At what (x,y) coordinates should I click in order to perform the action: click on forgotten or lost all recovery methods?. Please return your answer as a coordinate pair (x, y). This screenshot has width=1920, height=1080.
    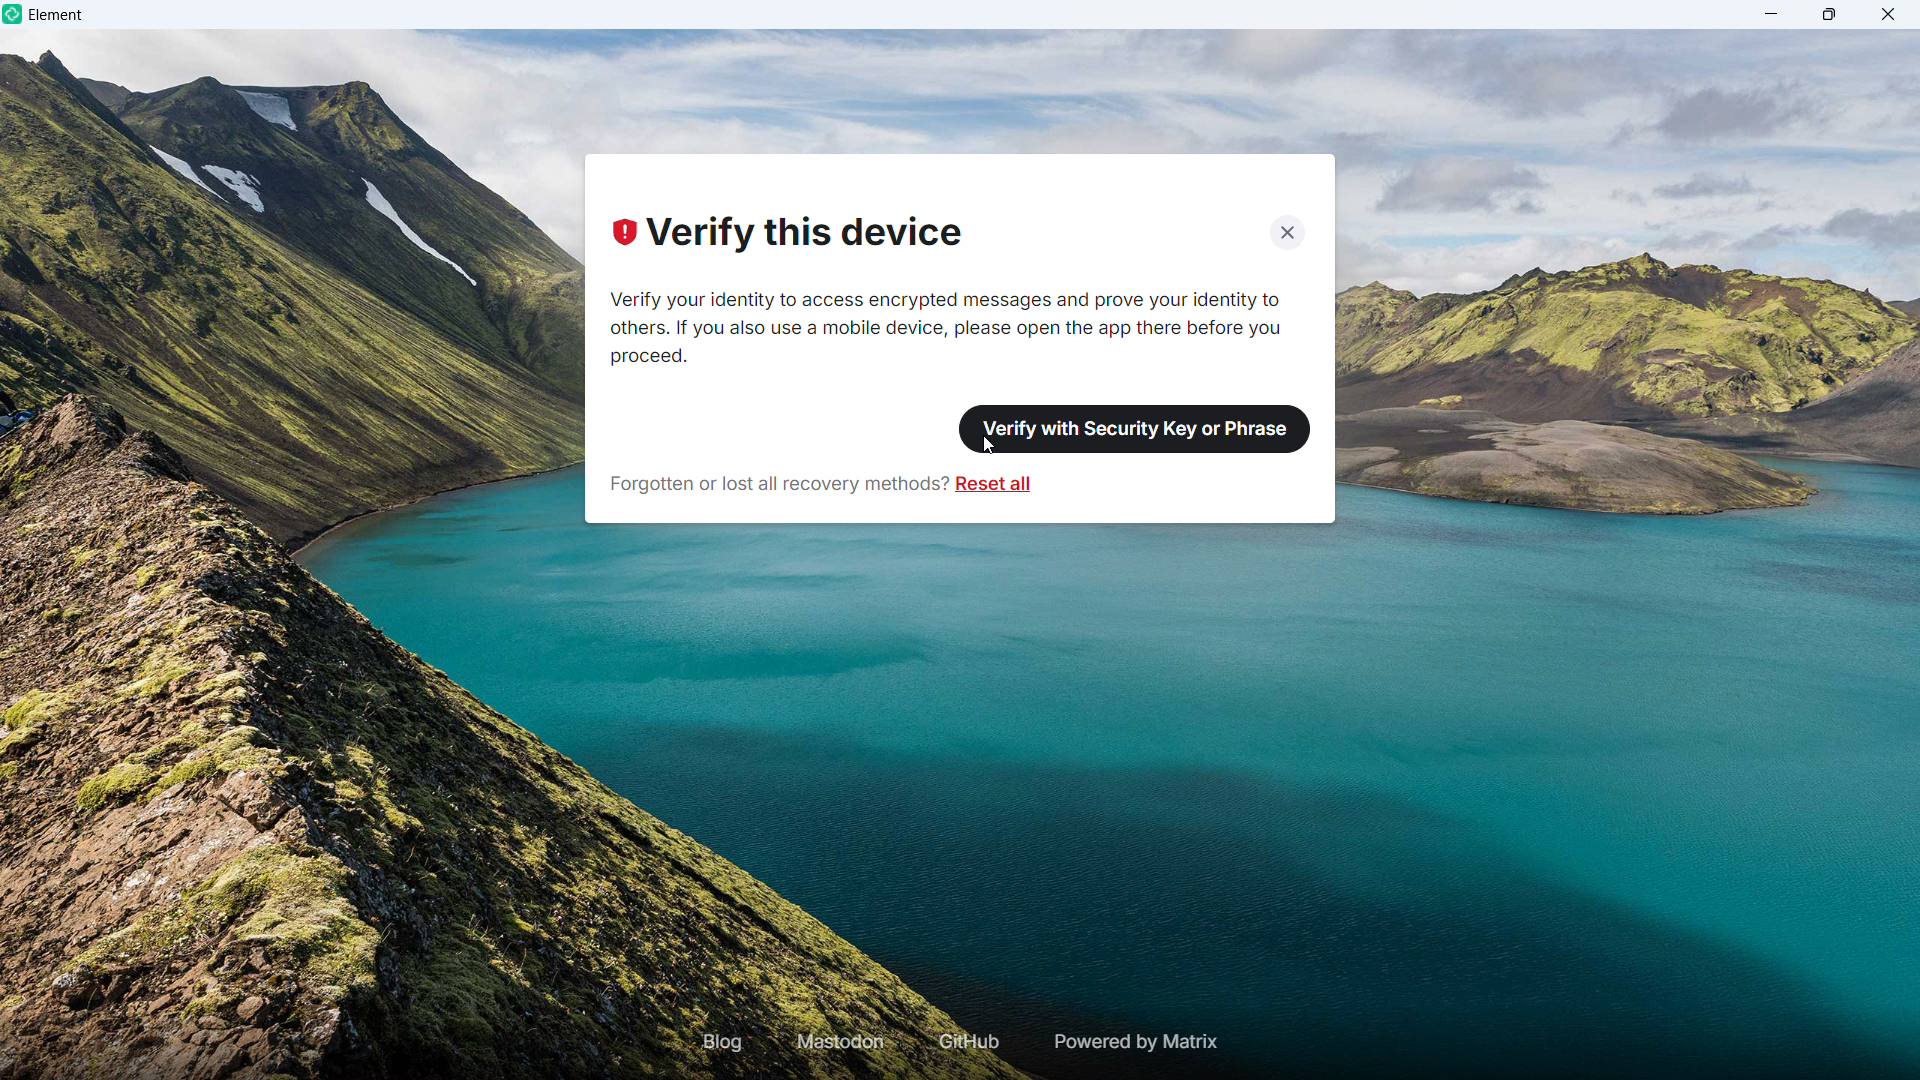
    Looking at the image, I should click on (777, 482).